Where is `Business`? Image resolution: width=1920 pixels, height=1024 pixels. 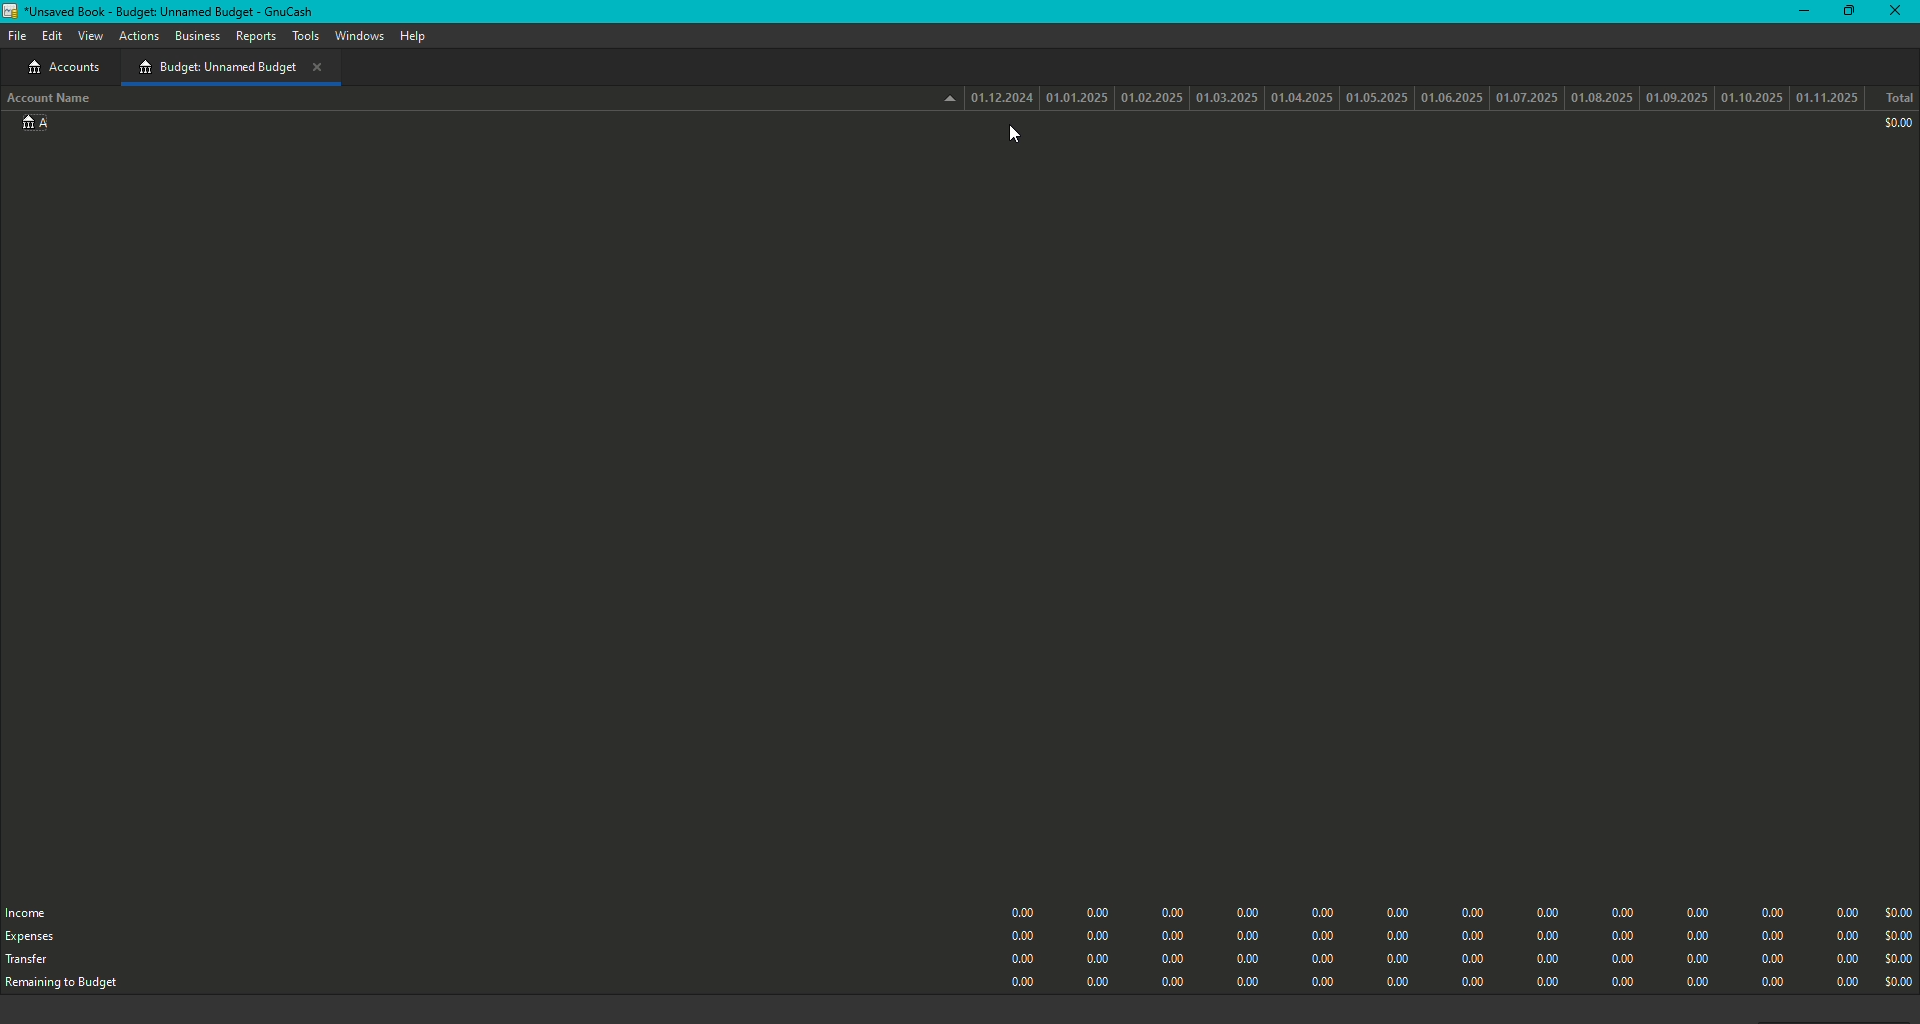
Business is located at coordinates (197, 36).